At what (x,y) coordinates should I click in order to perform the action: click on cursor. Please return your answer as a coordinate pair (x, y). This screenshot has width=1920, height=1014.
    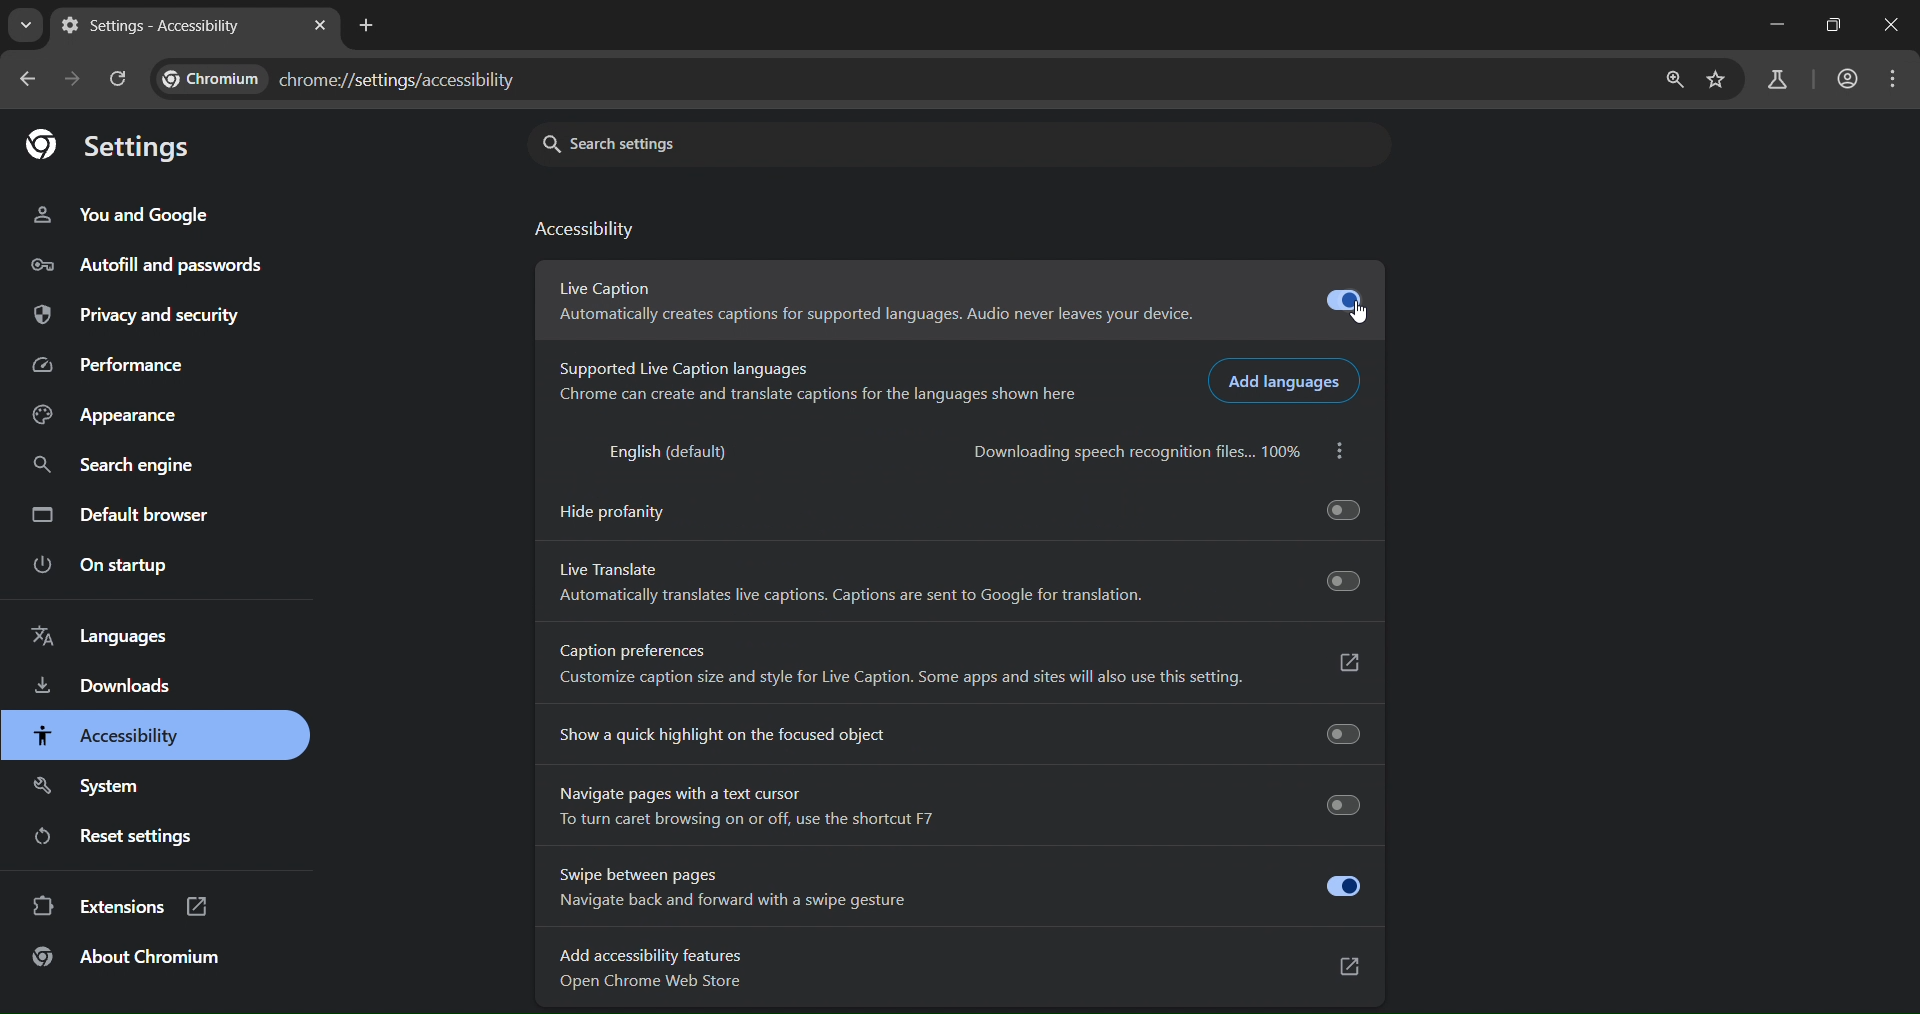
    Looking at the image, I should click on (1361, 313).